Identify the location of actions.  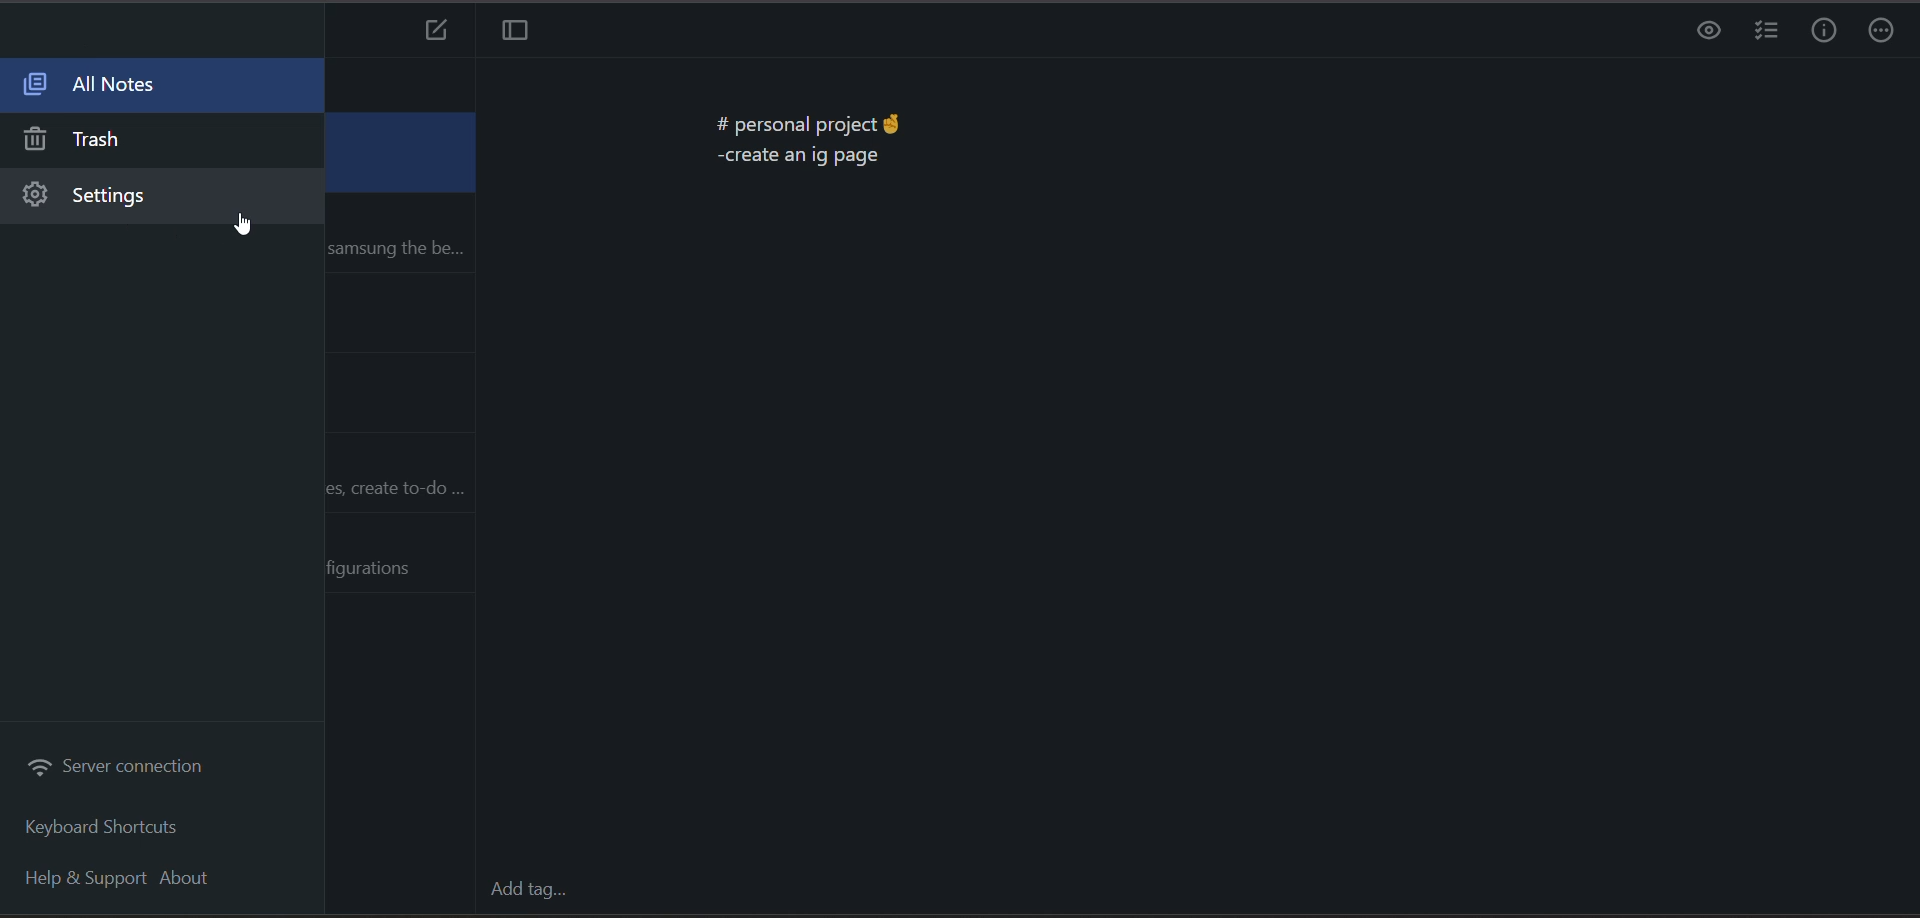
(1882, 33).